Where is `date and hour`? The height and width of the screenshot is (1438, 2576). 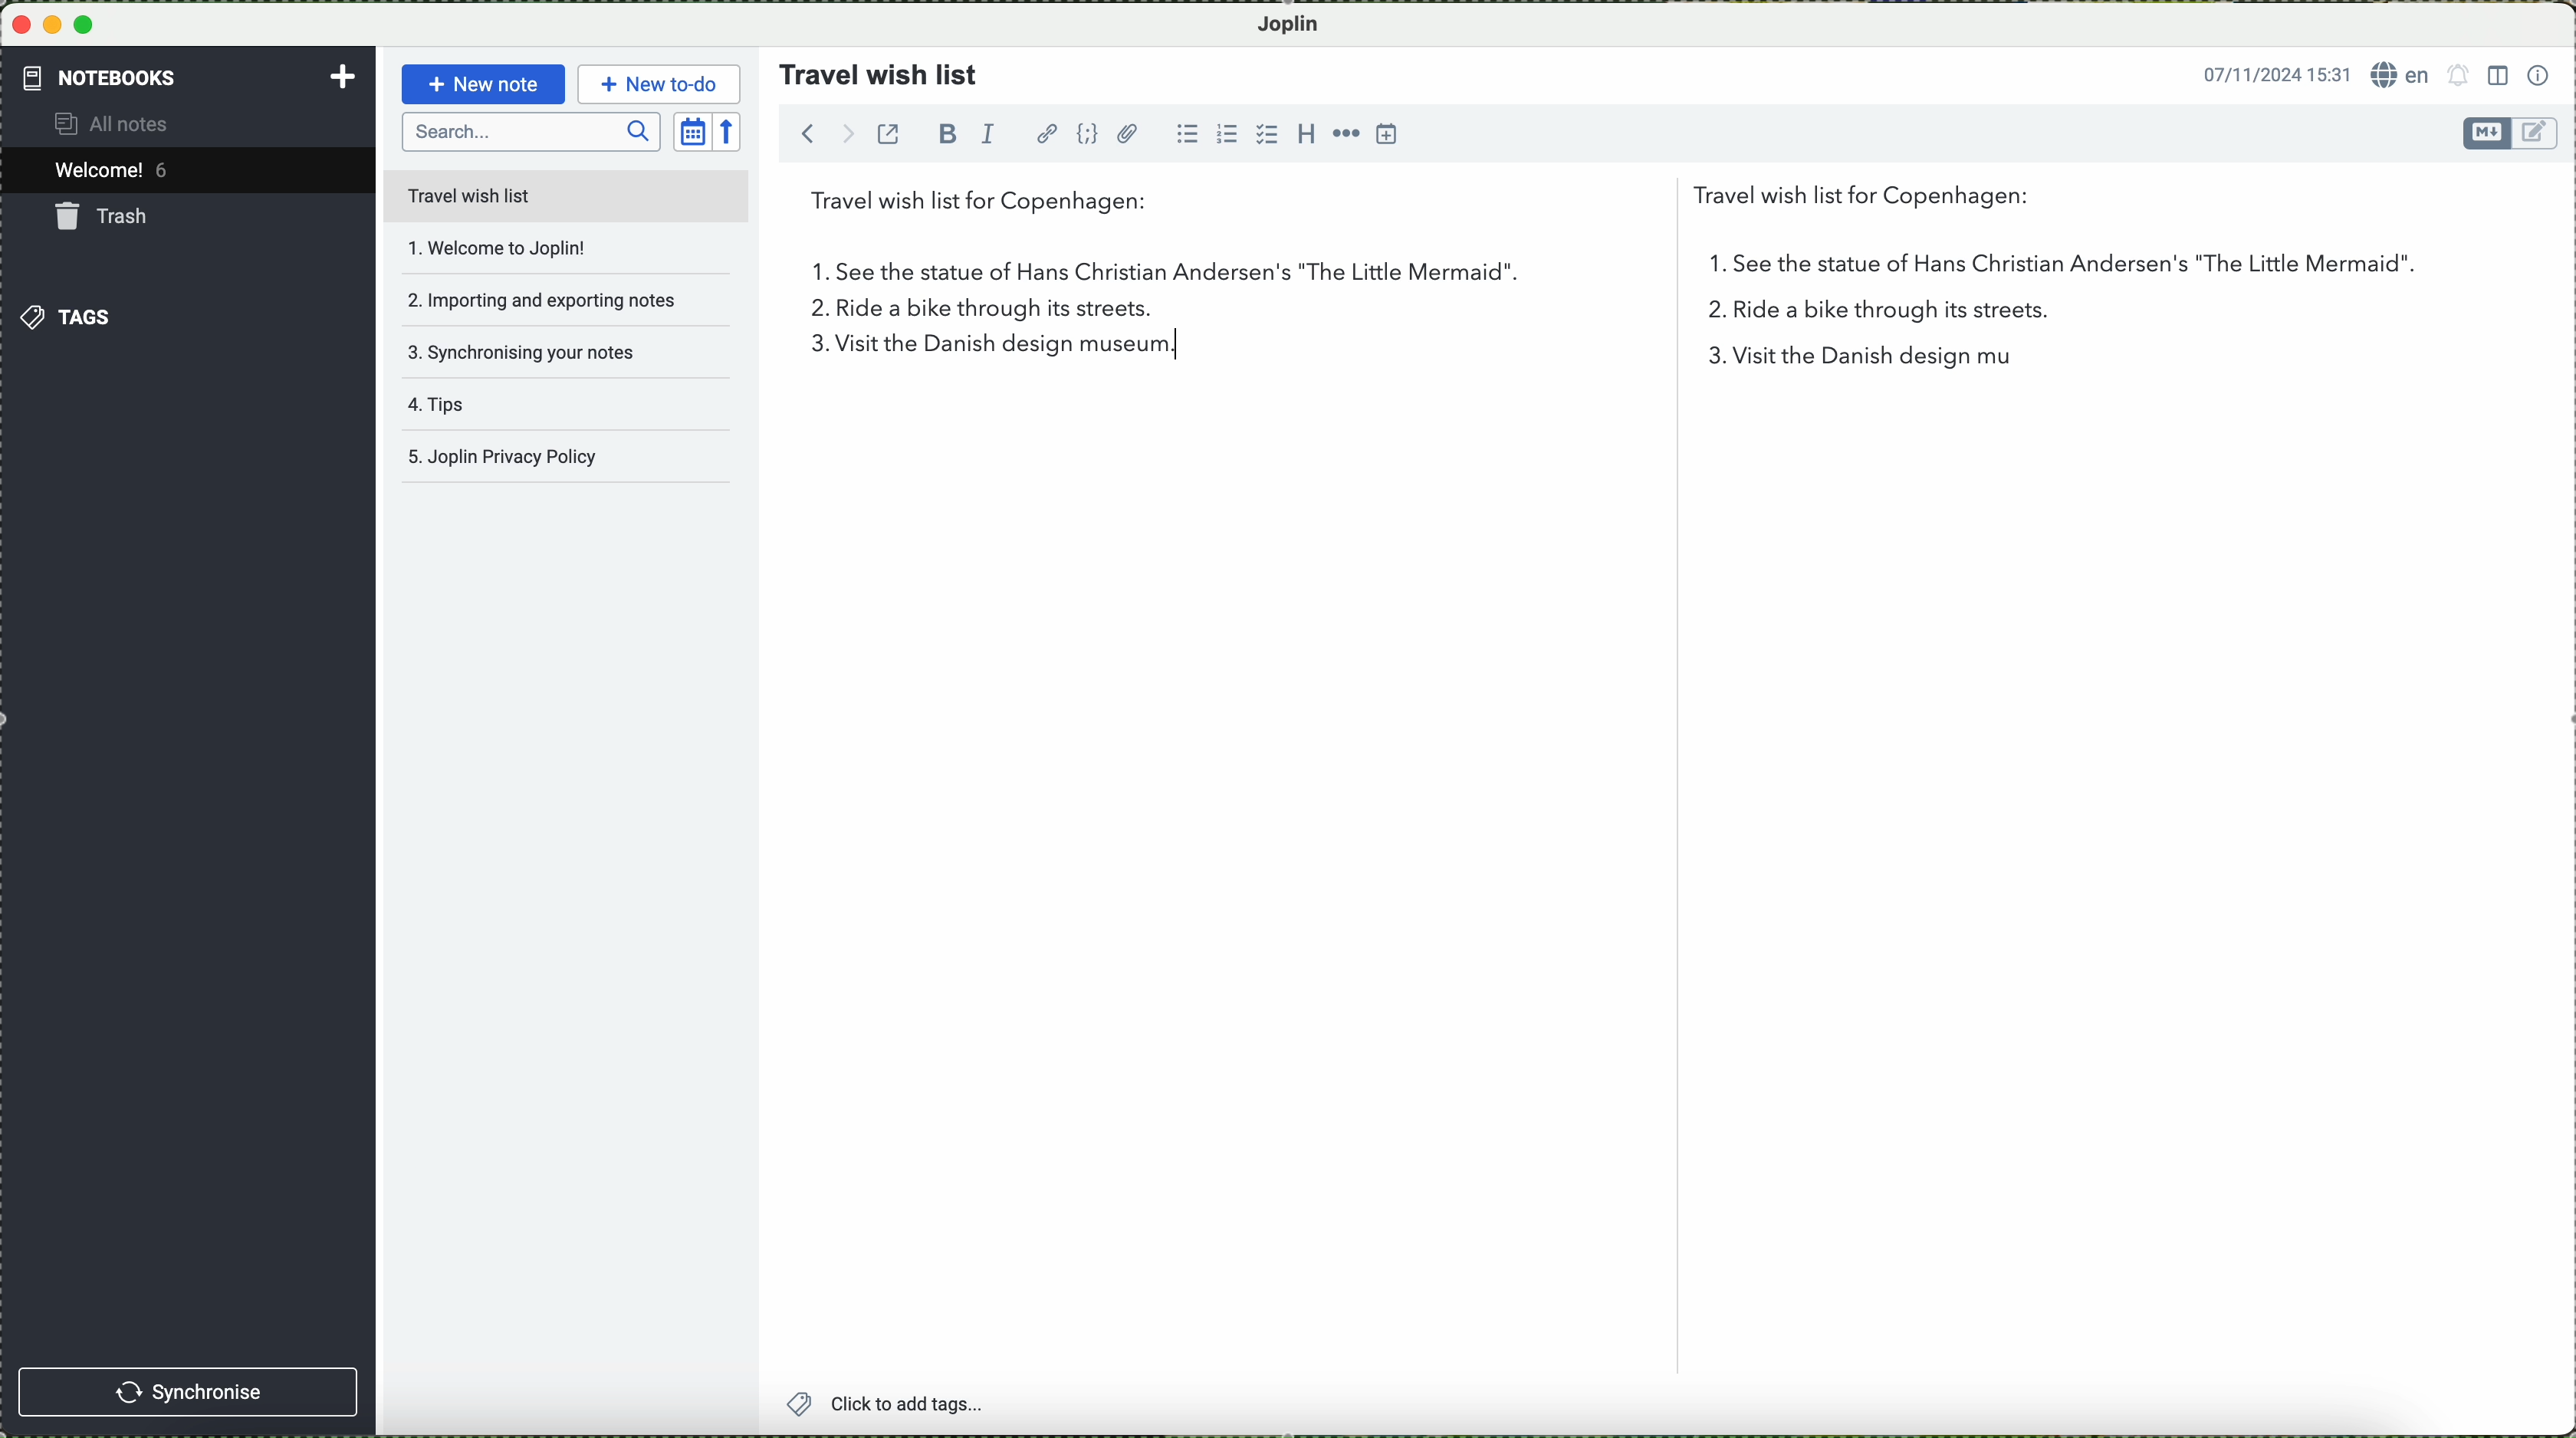
date and hour is located at coordinates (2270, 72).